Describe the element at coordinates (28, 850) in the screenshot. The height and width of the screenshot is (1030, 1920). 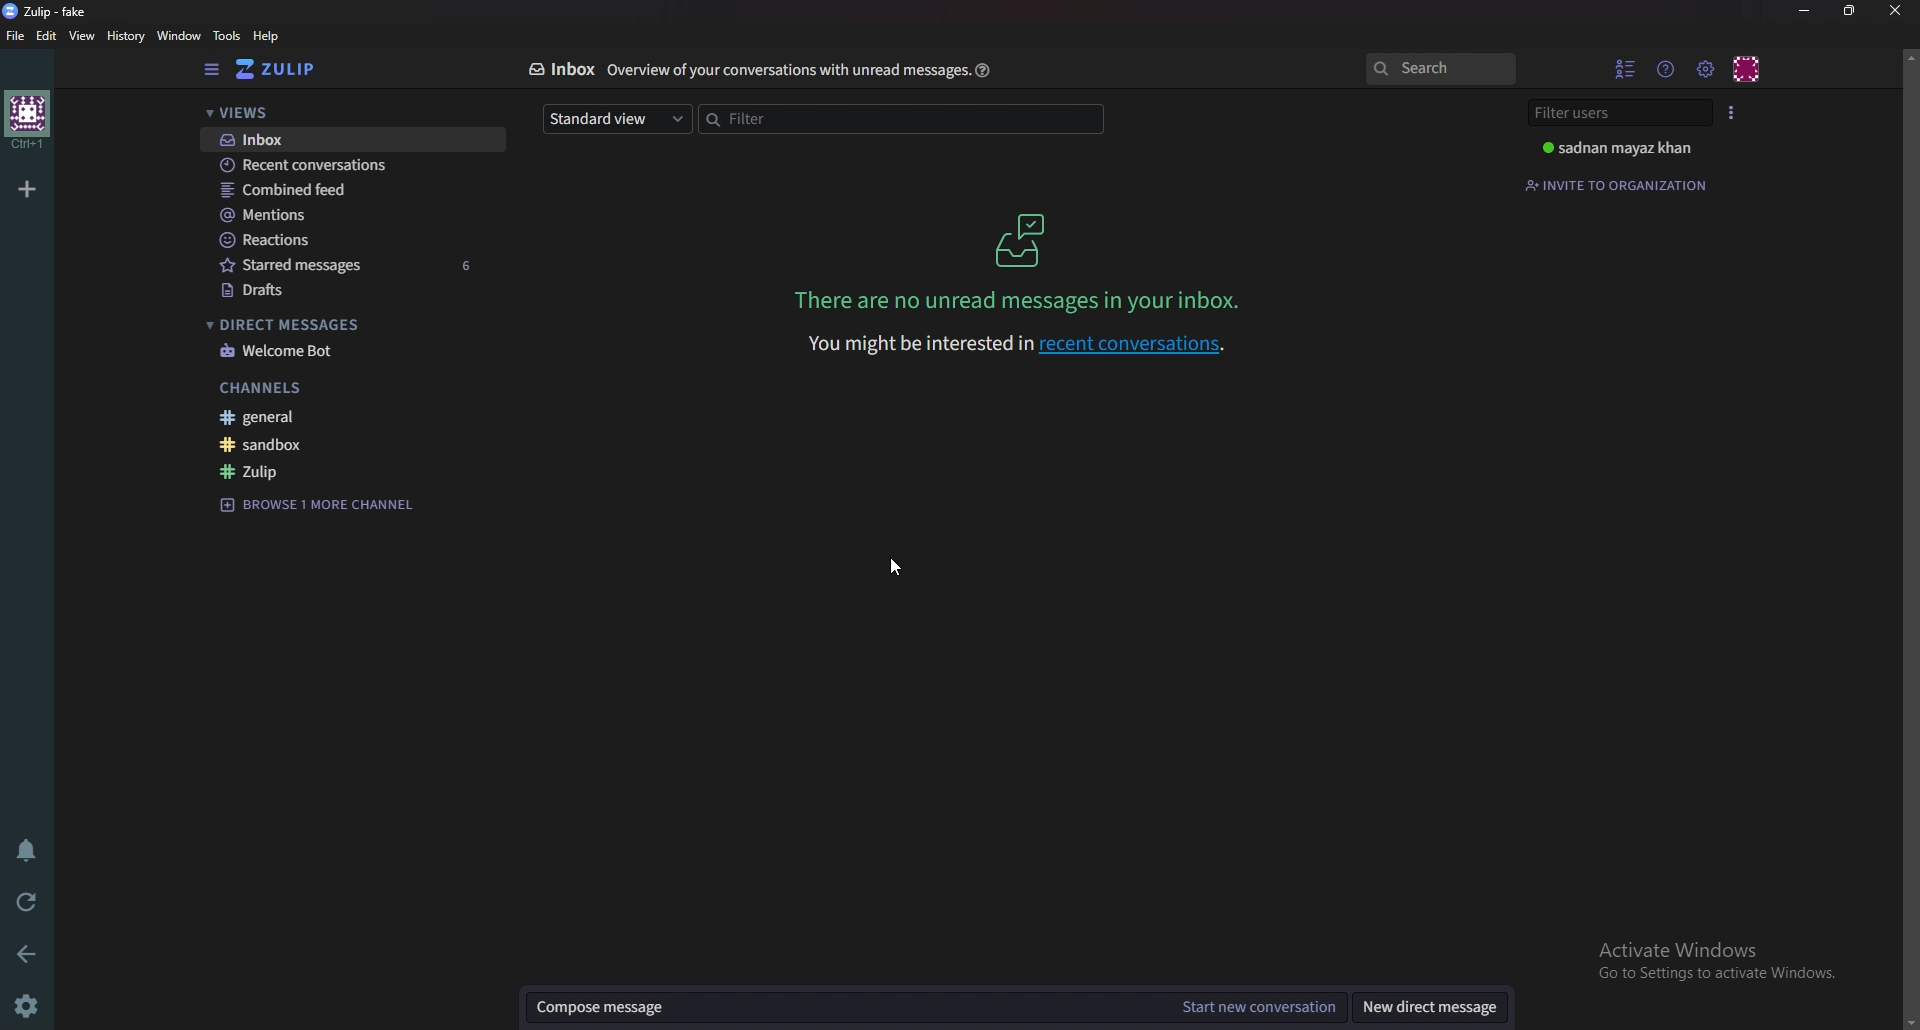
I see `Enable do not disturb` at that location.